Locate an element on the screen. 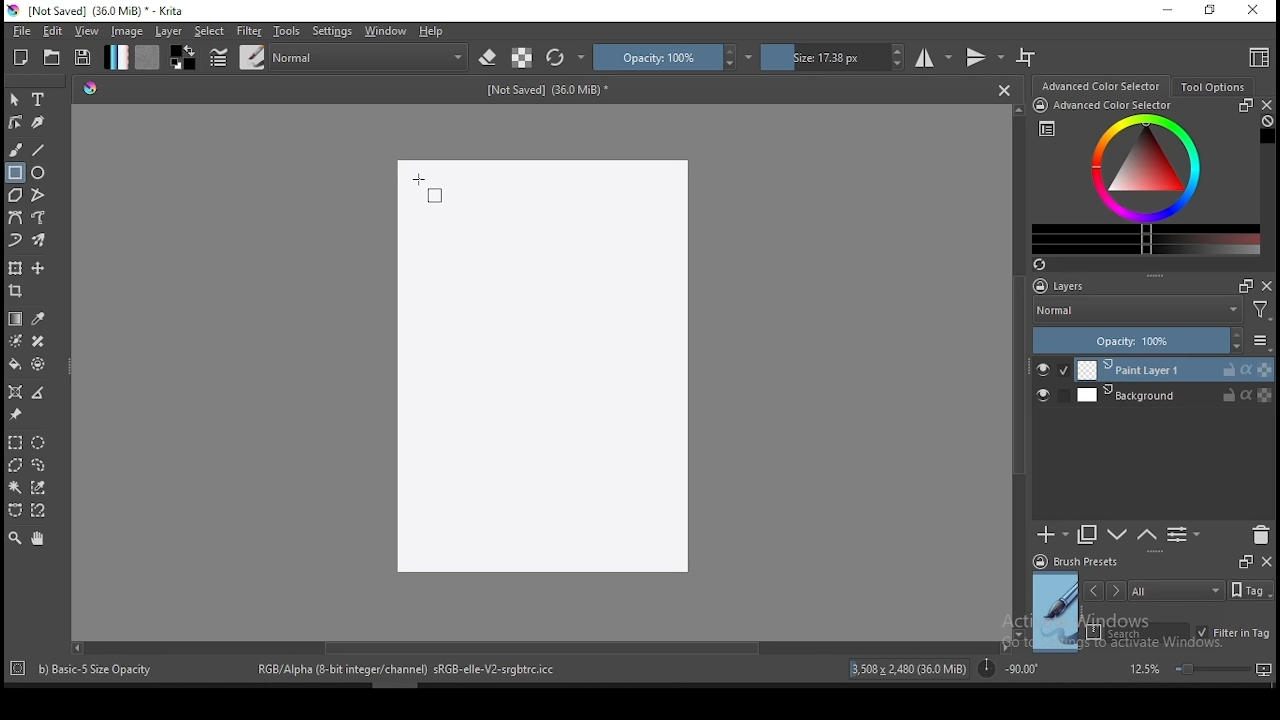  select shapes tool is located at coordinates (15, 99).